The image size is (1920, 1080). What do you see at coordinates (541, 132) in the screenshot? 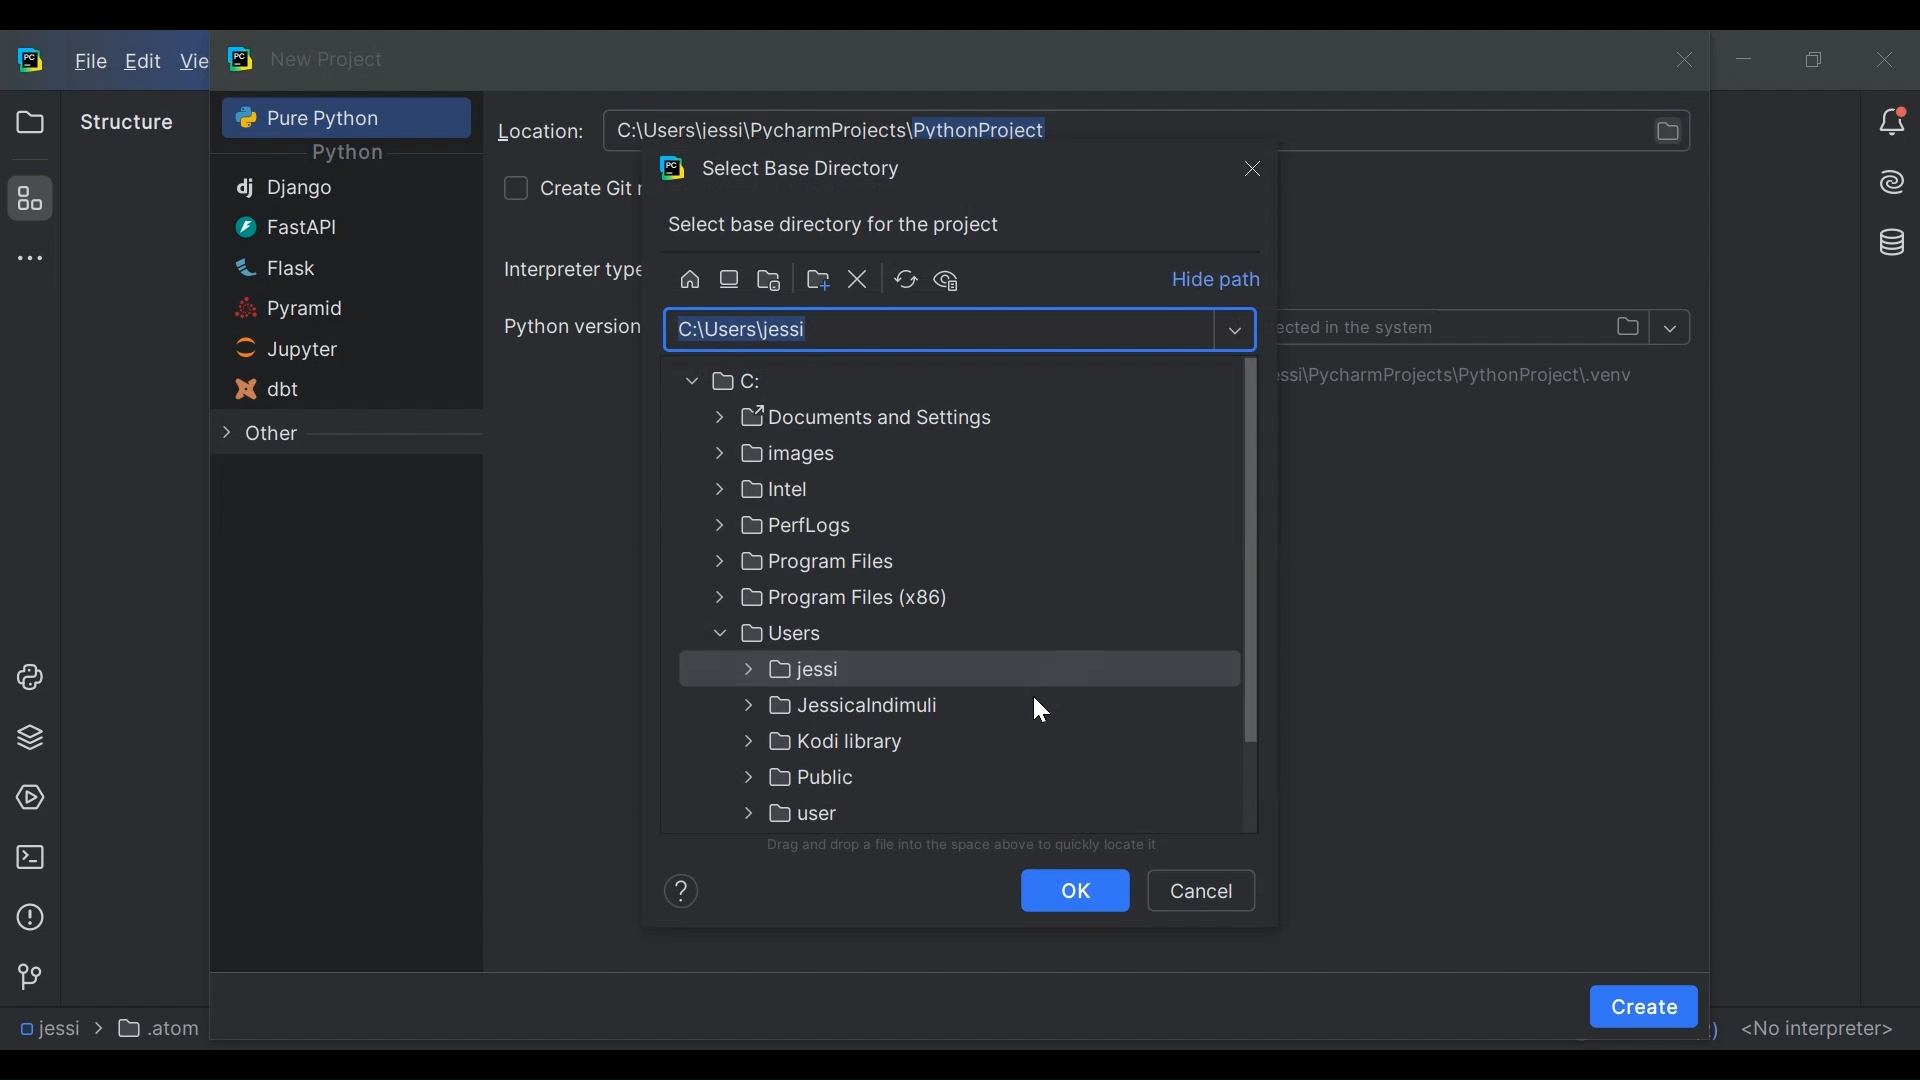
I see `Location` at bounding box center [541, 132].